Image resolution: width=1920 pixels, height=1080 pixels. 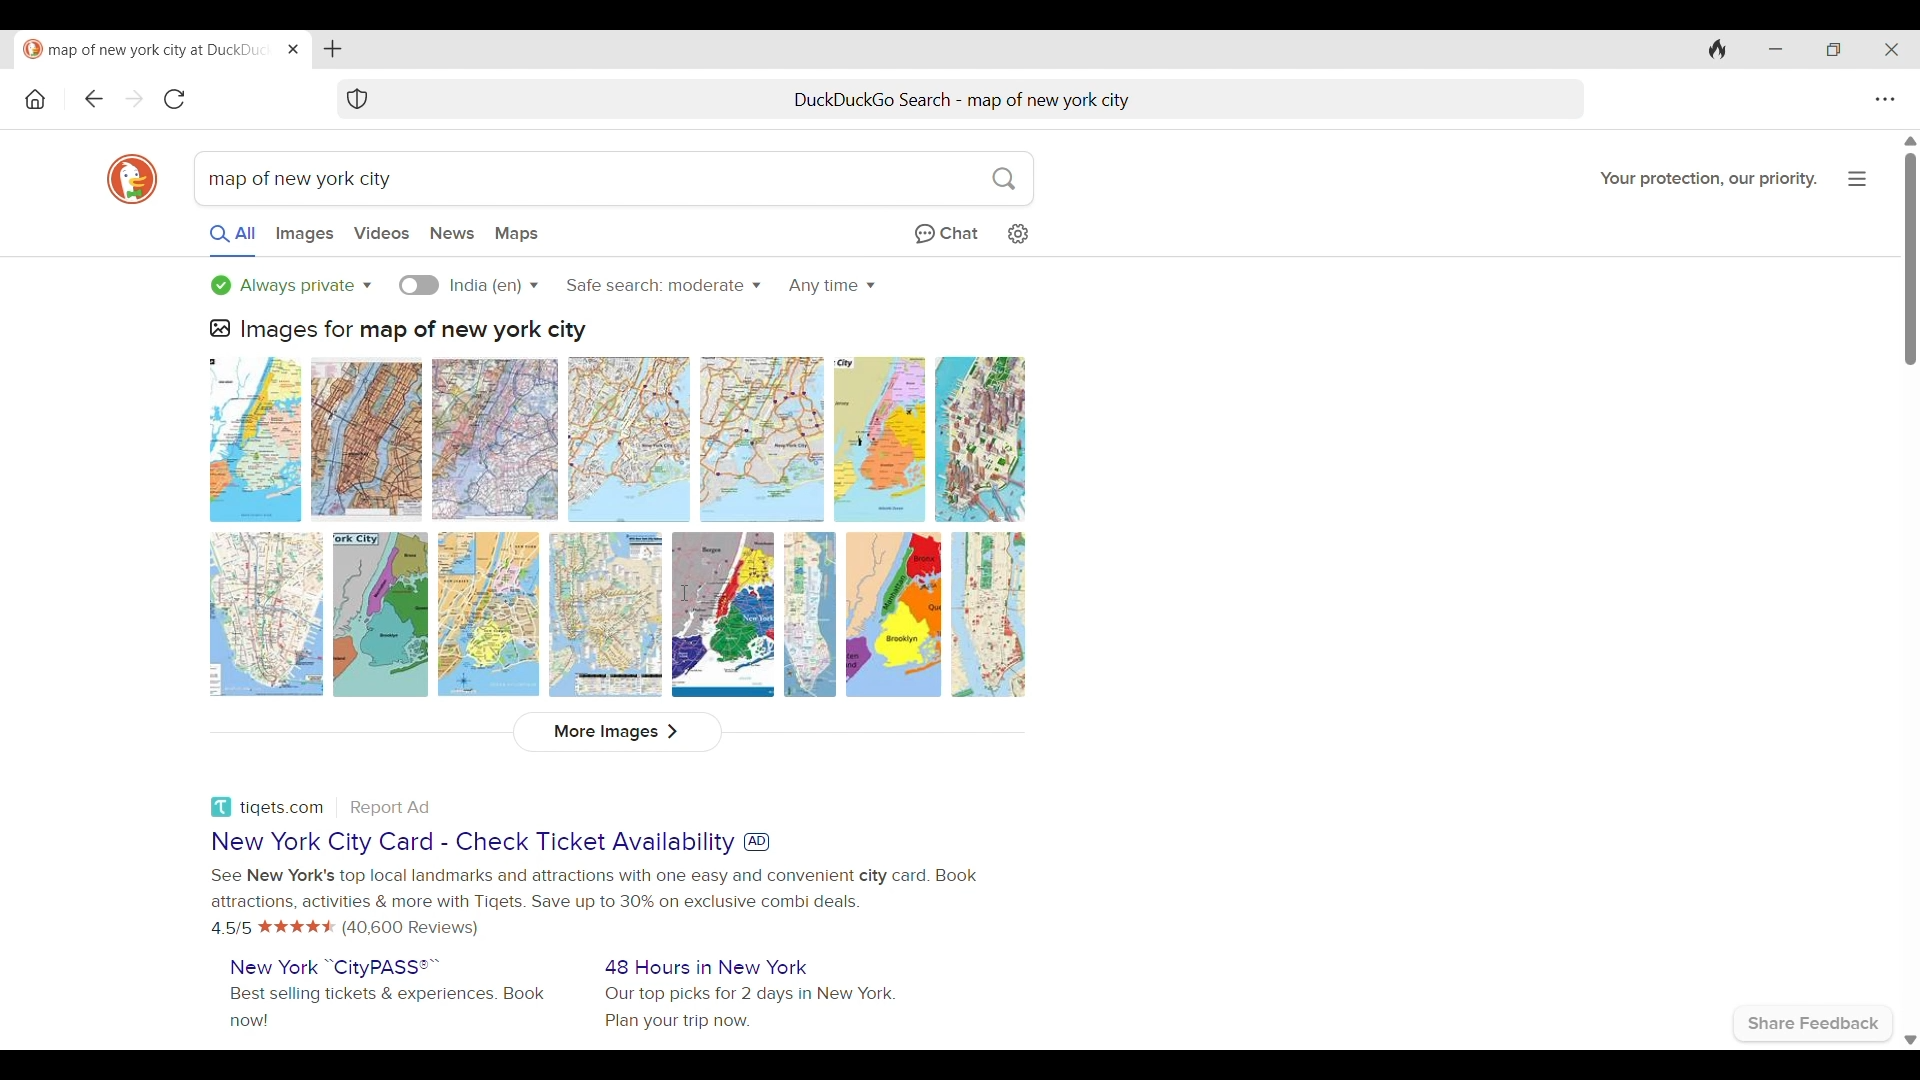 What do you see at coordinates (1813, 1024) in the screenshot?
I see `Share feedback with browser` at bounding box center [1813, 1024].